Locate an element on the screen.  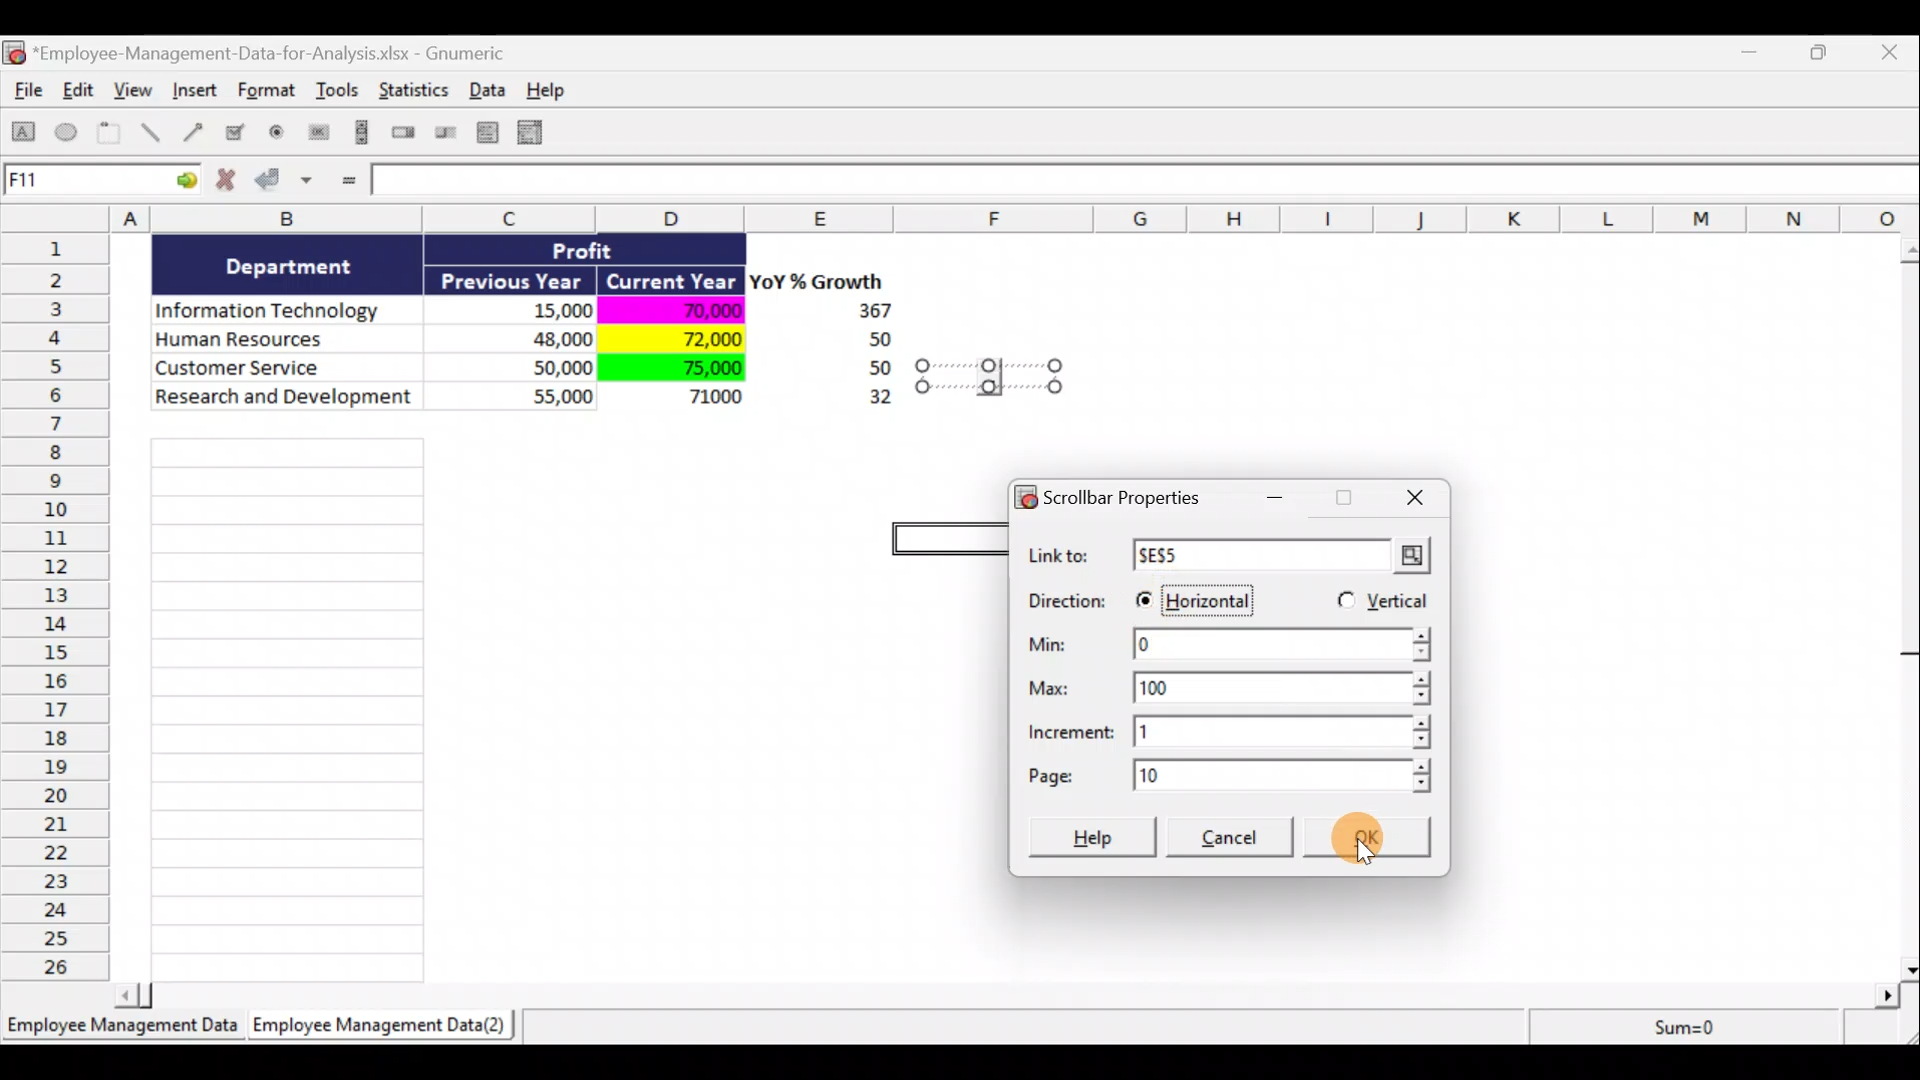
Create an ellipse object is located at coordinates (67, 133).